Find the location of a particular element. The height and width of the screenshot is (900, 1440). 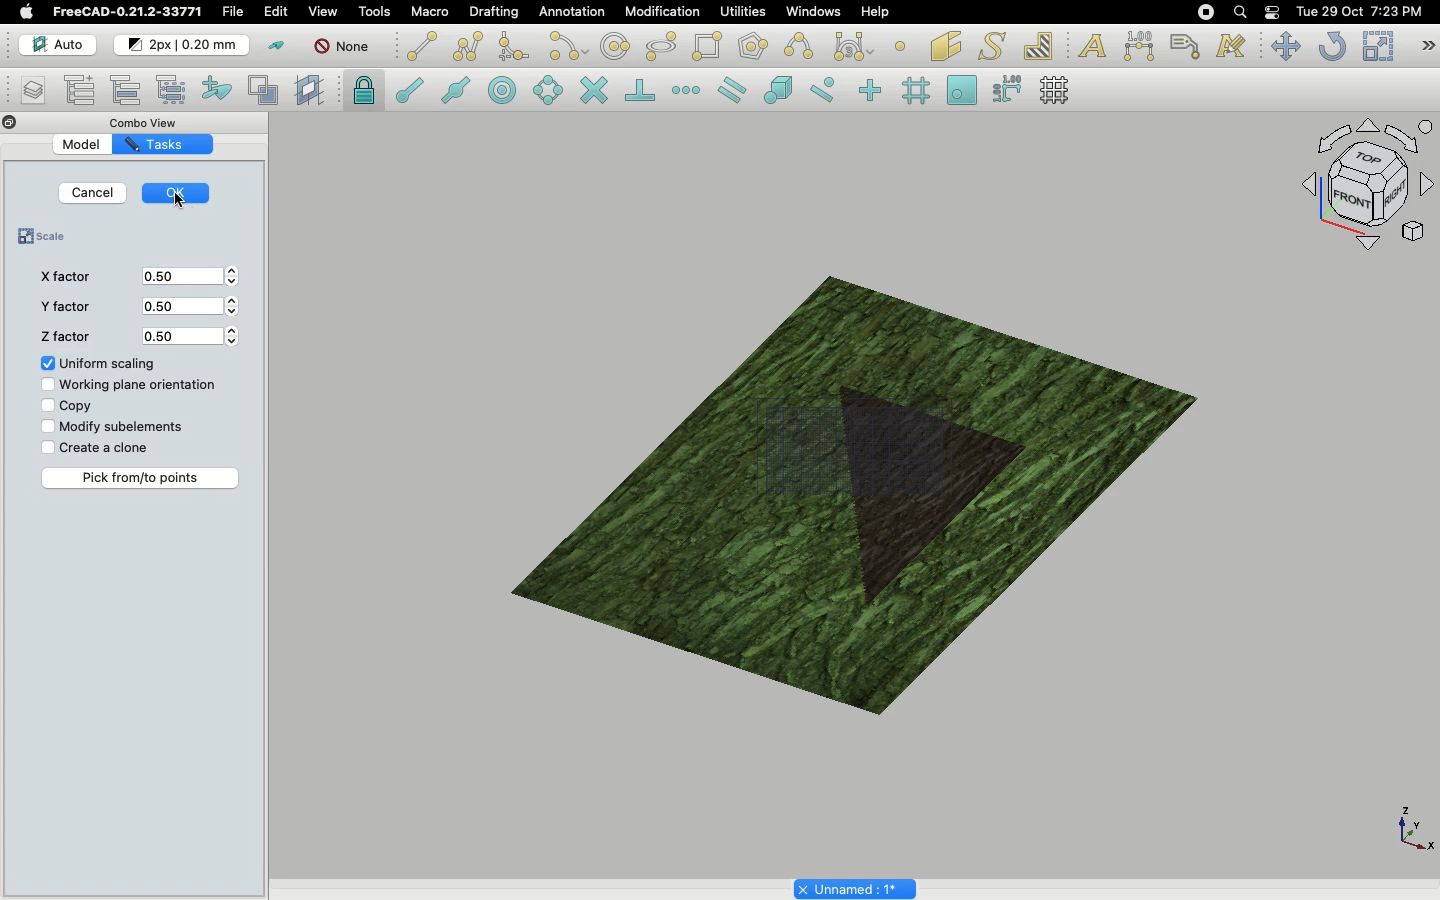

Bezier tools is located at coordinates (856, 46).